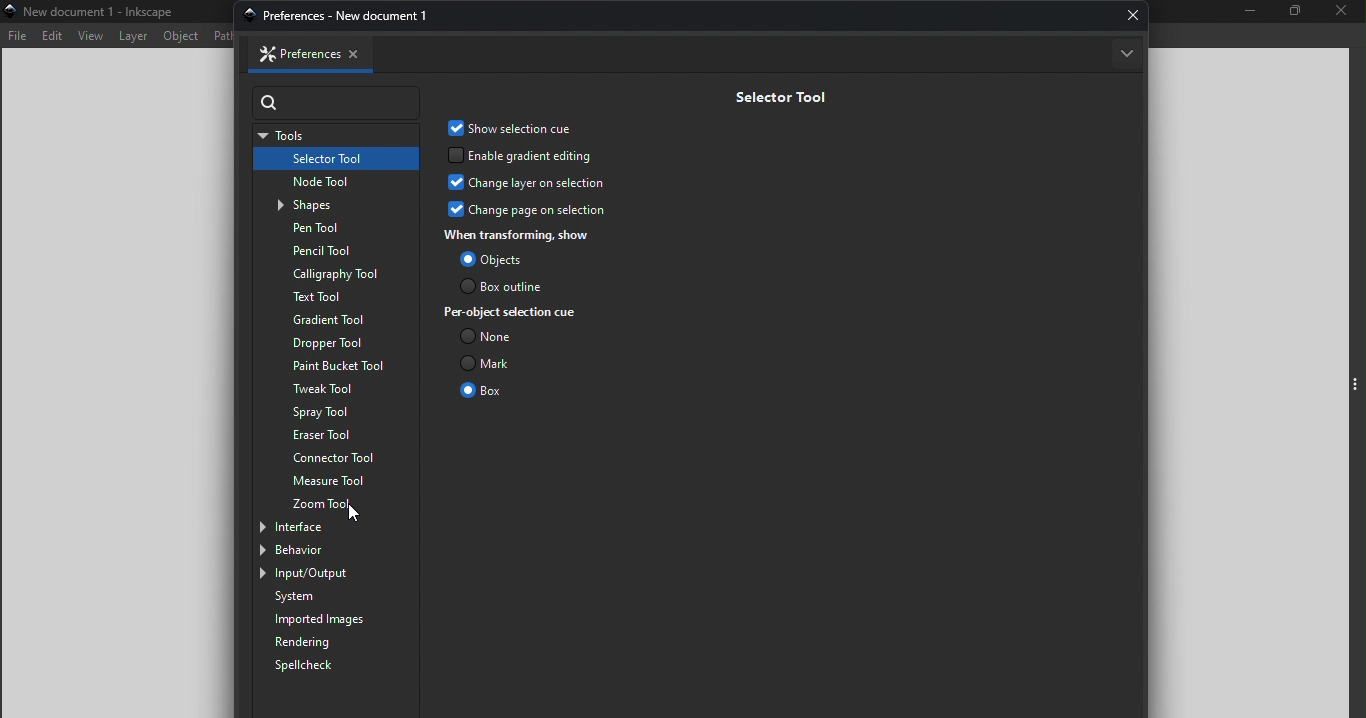 This screenshot has width=1366, height=718. I want to click on Box, so click(485, 390).